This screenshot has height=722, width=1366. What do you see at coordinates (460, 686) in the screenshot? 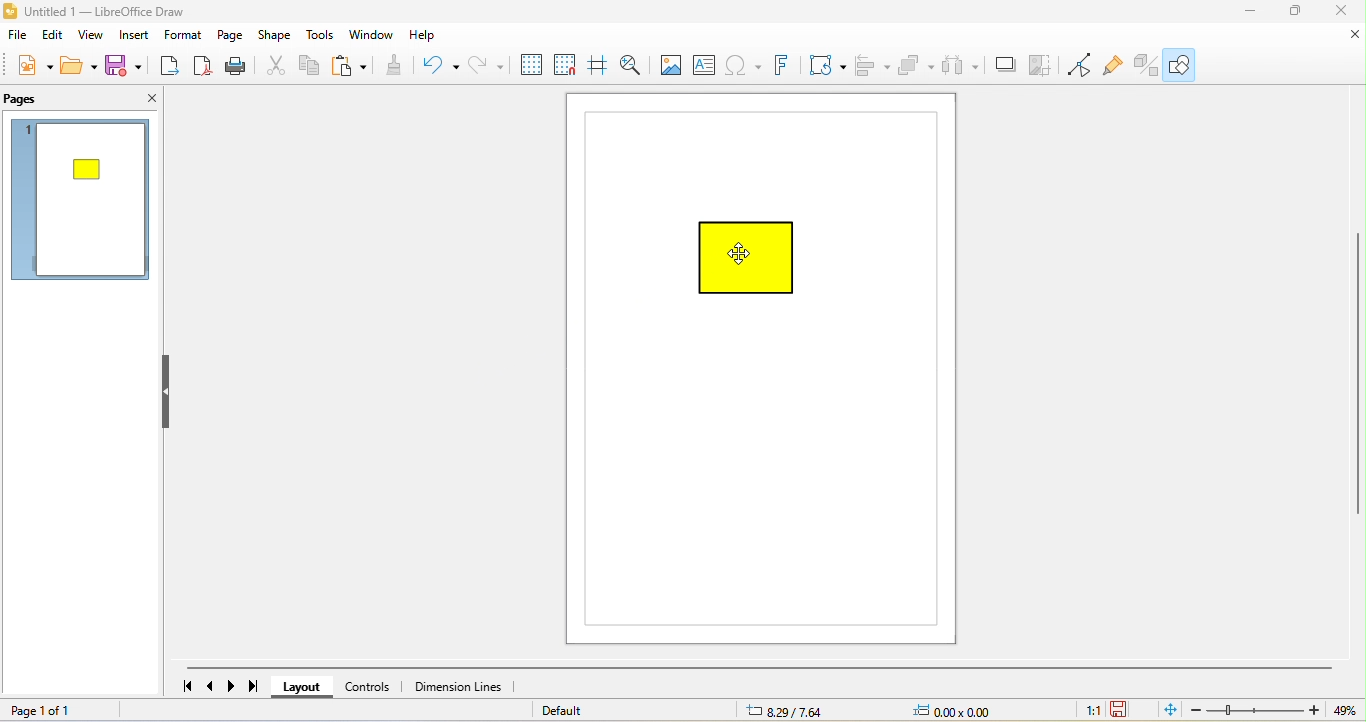
I see `dimension lines` at bounding box center [460, 686].